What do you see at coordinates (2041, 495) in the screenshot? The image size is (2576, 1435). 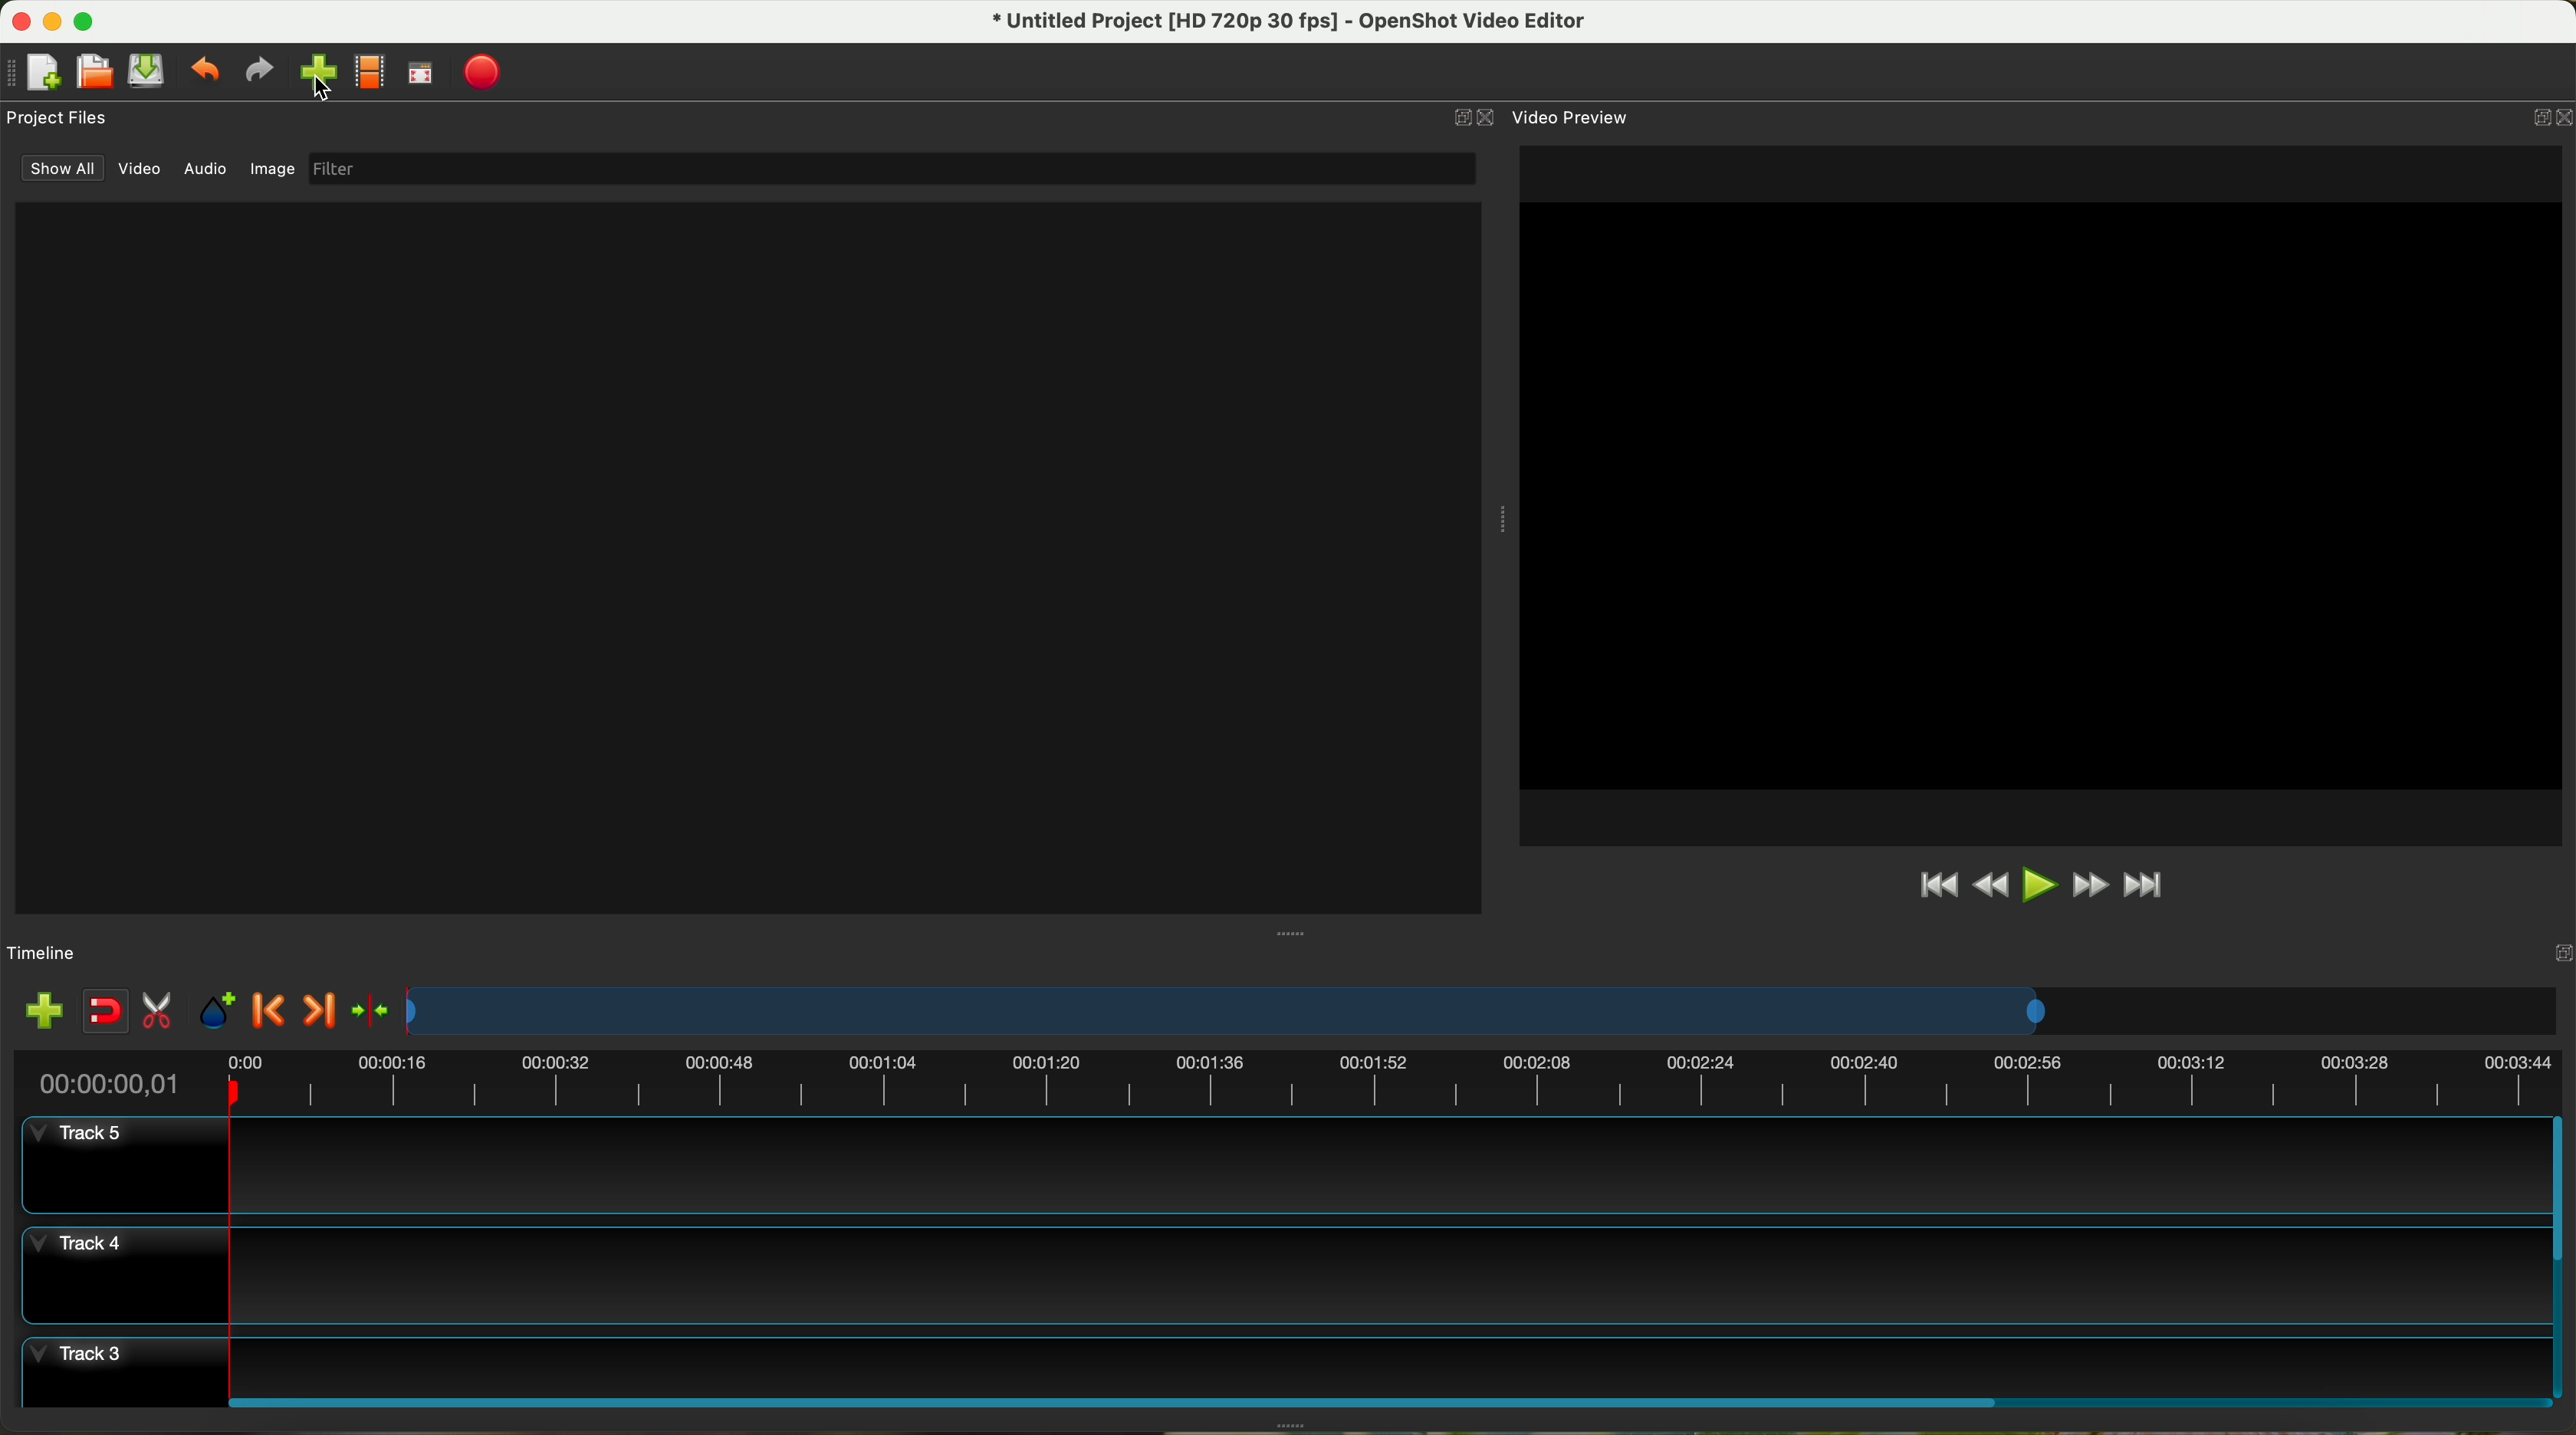 I see `workspace` at bounding box center [2041, 495].